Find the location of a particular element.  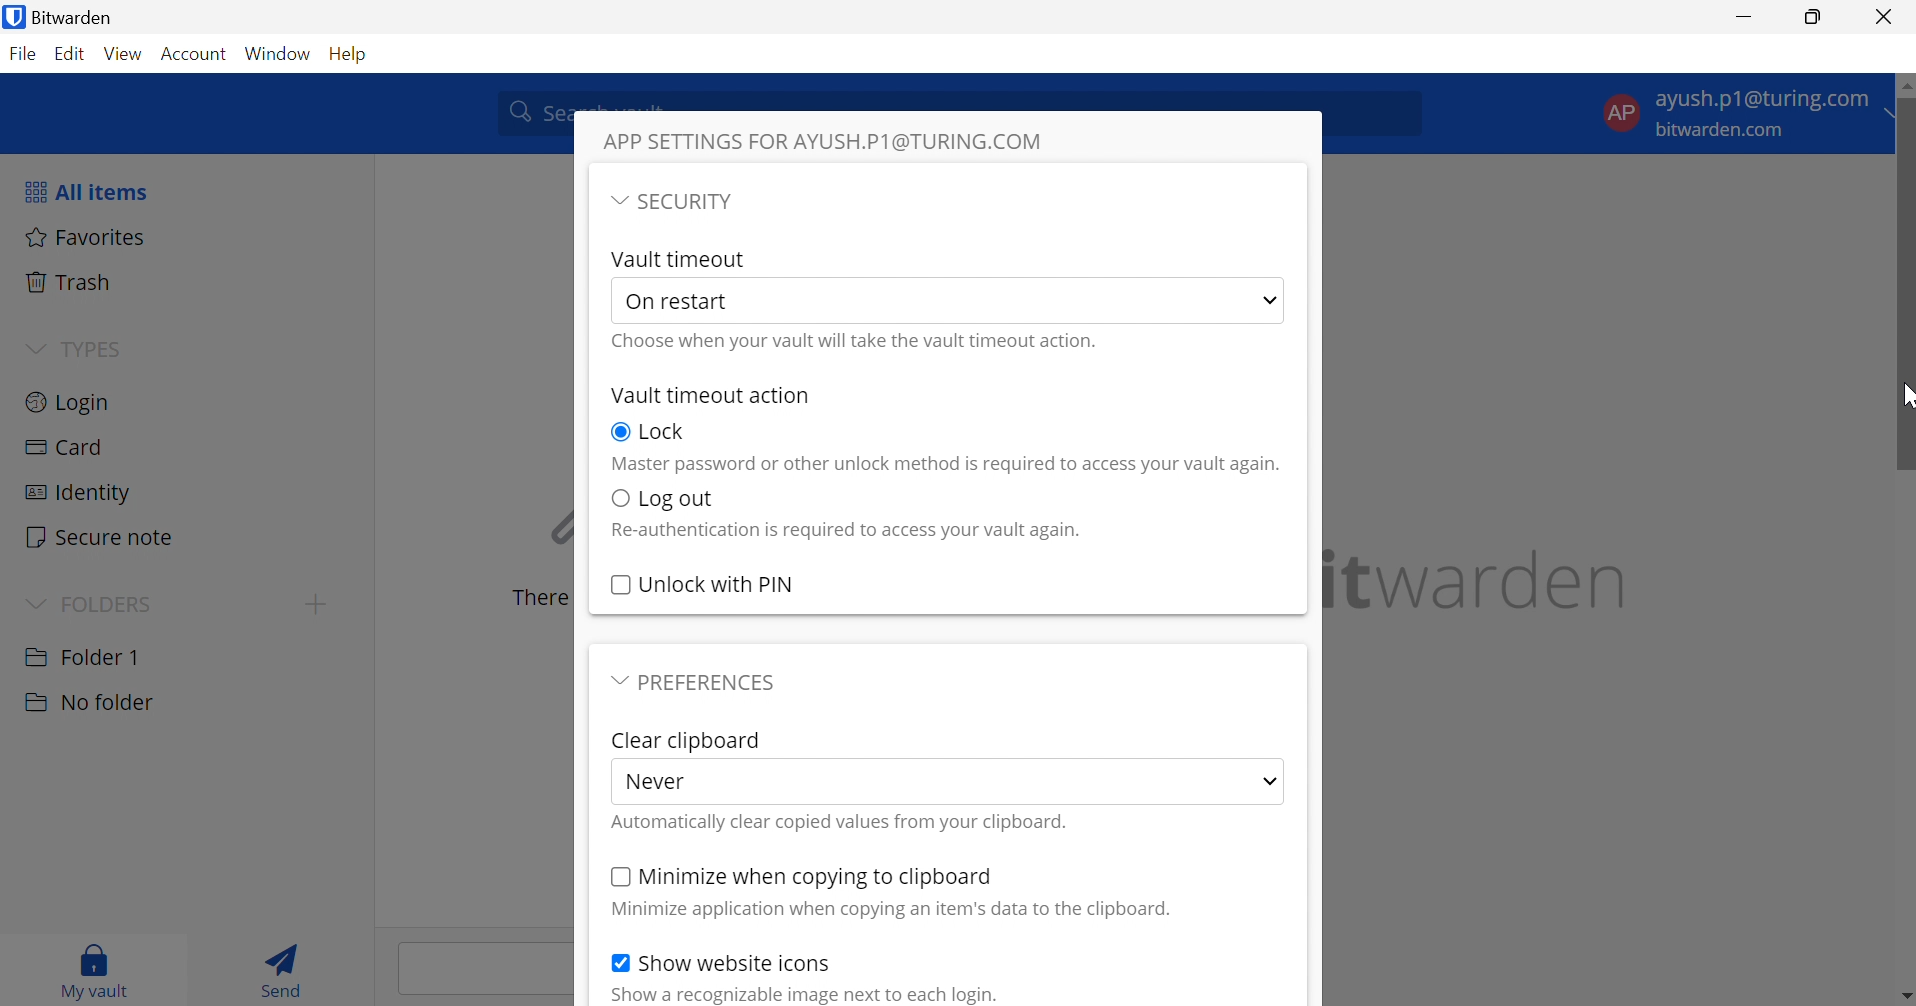

Drop Down is located at coordinates (1262, 780).